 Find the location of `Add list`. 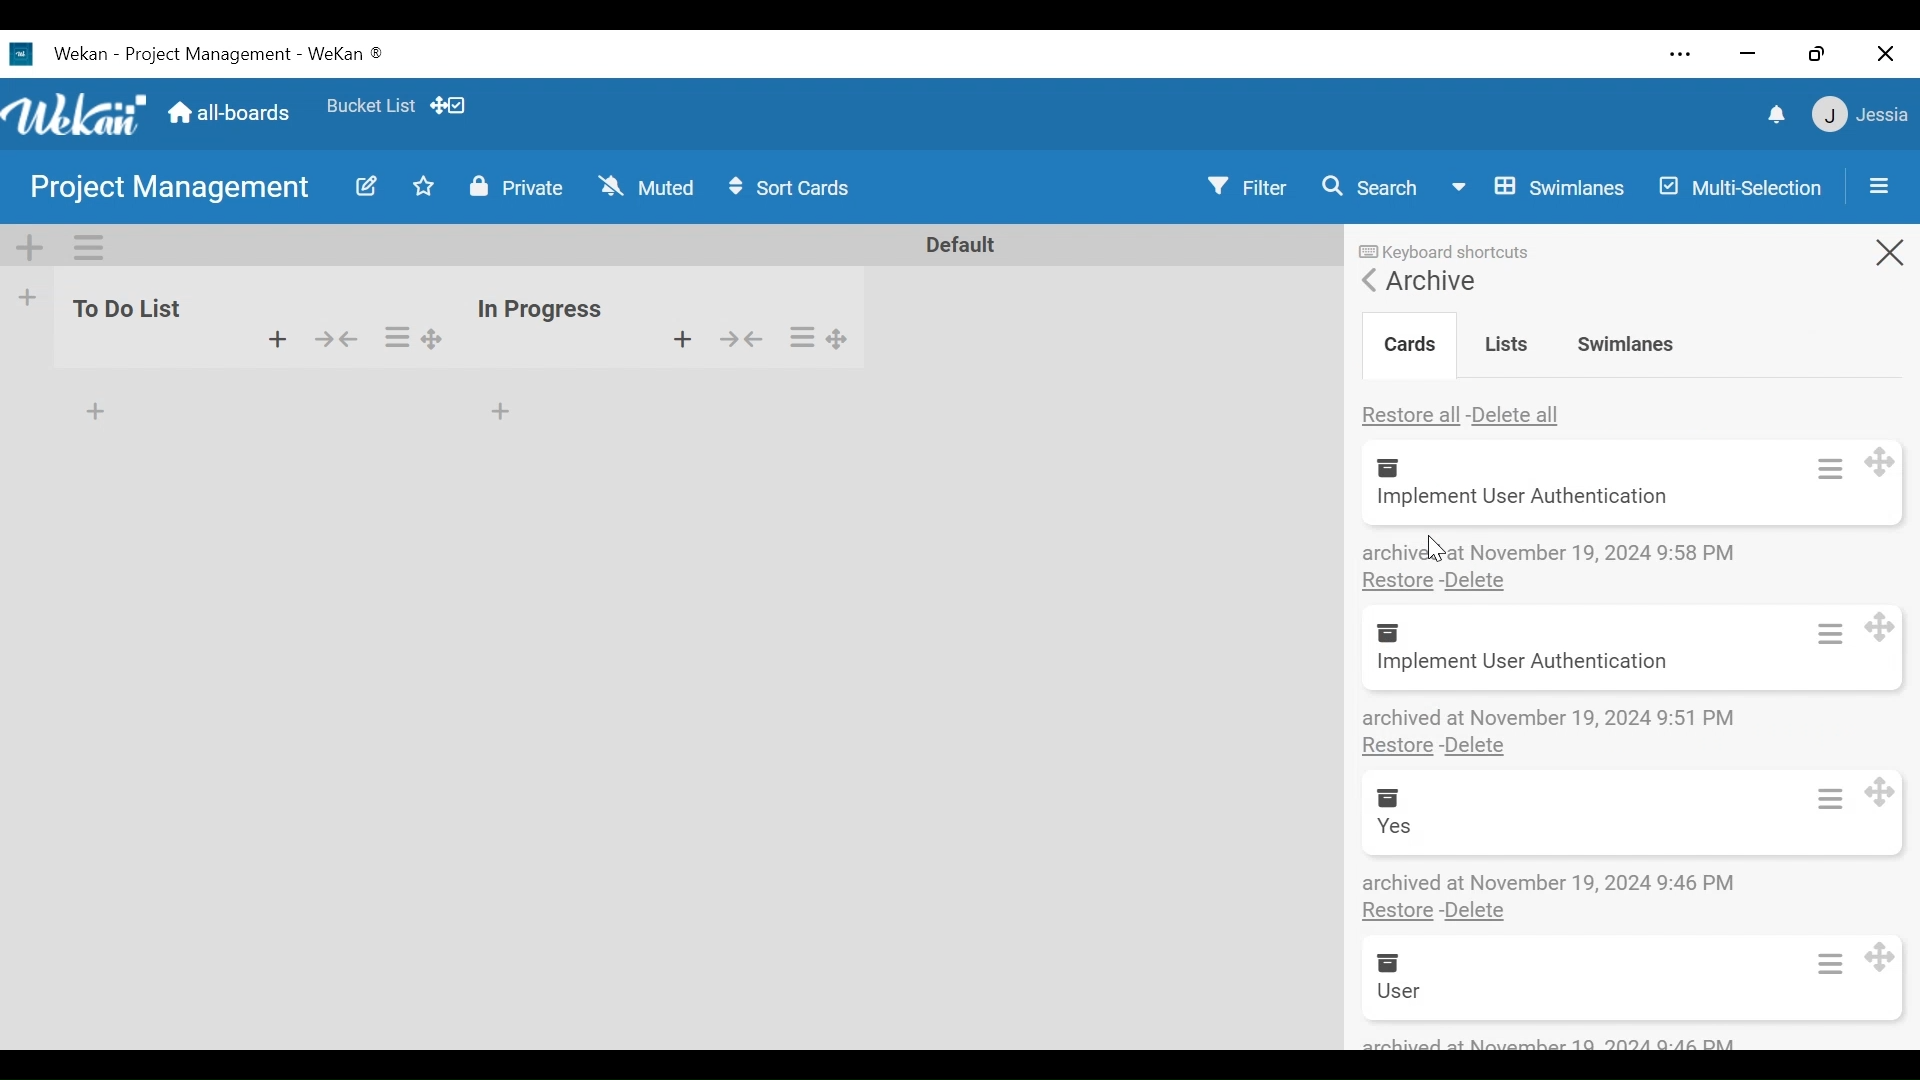

Add list is located at coordinates (29, 296).